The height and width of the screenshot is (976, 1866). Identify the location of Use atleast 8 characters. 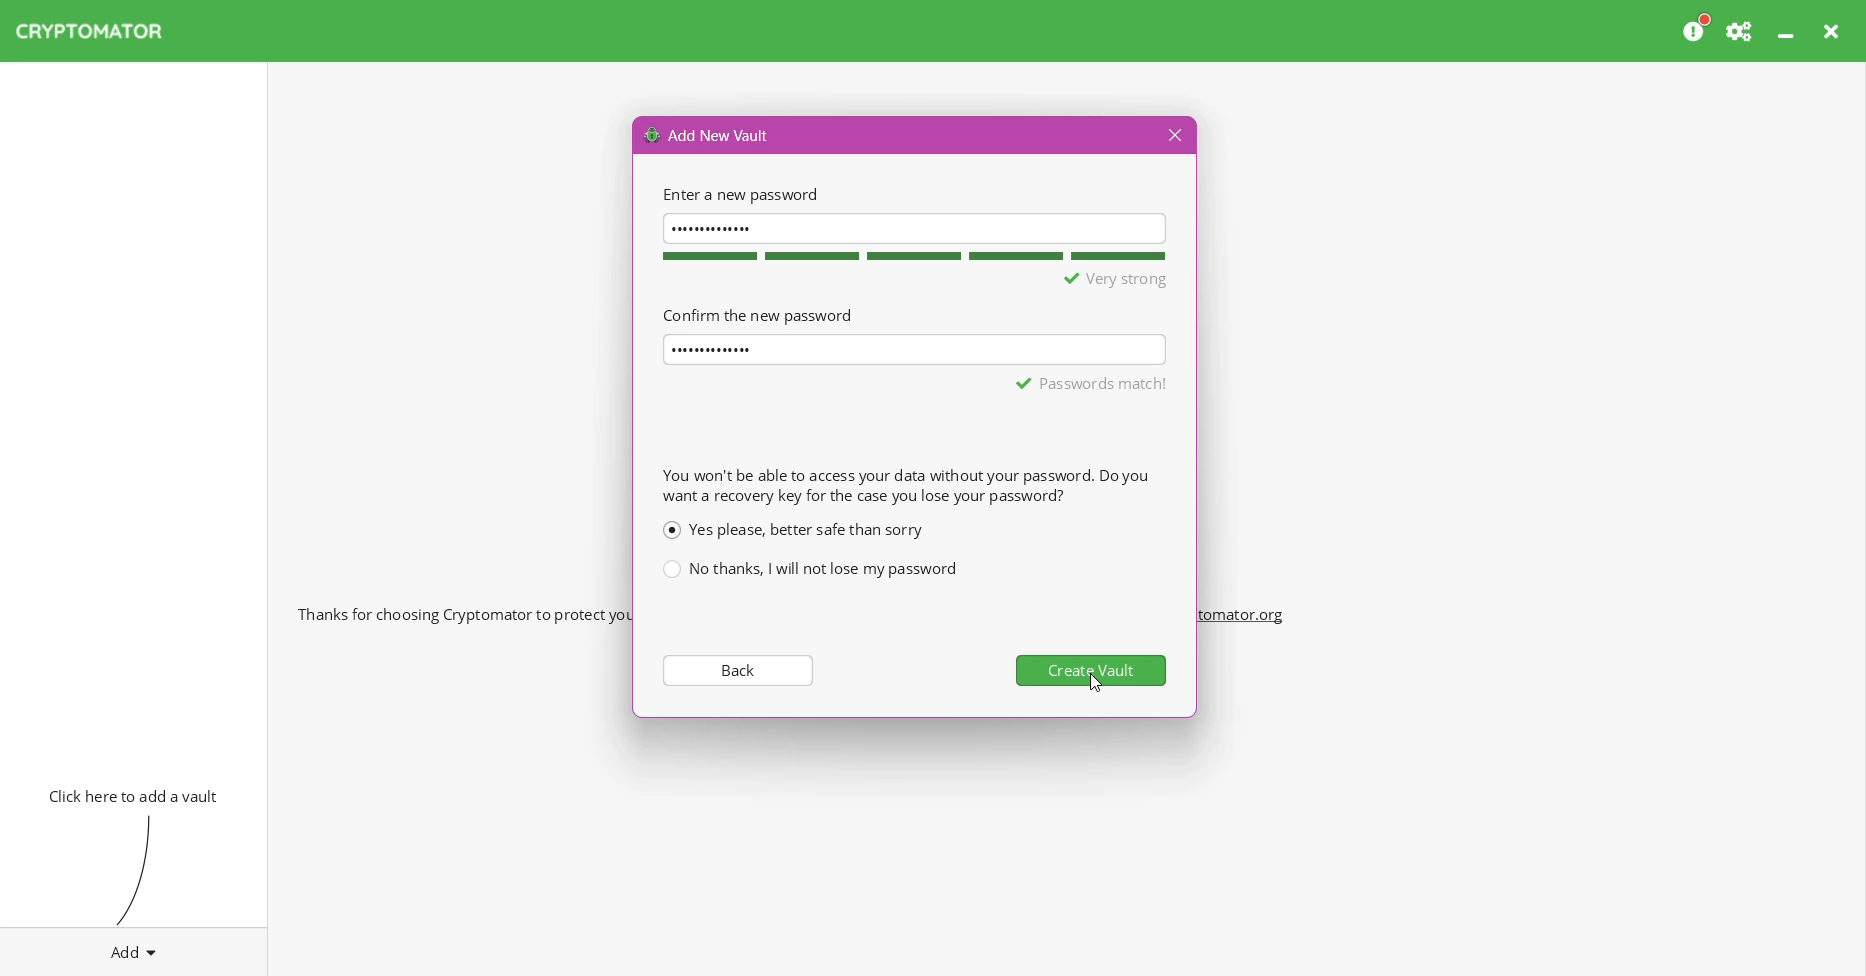
(1081, 280).